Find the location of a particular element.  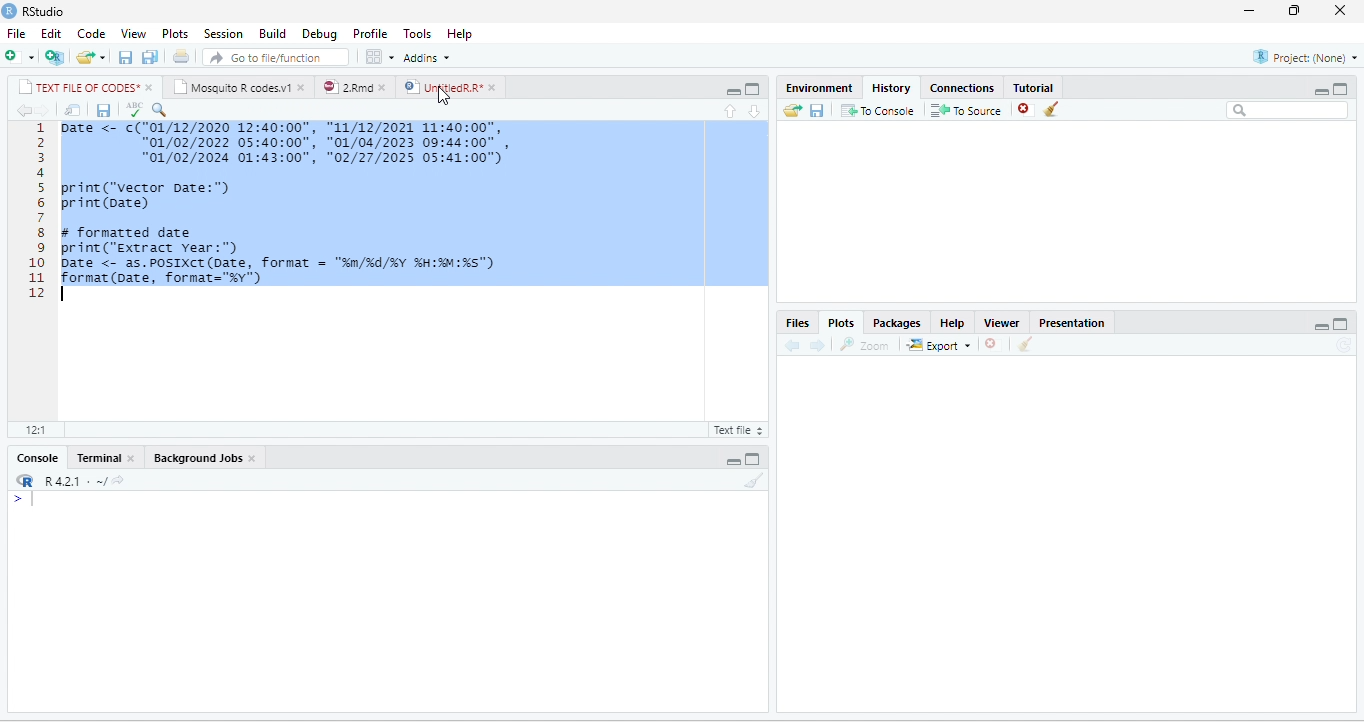

Console is located at coordinates (37, 458).